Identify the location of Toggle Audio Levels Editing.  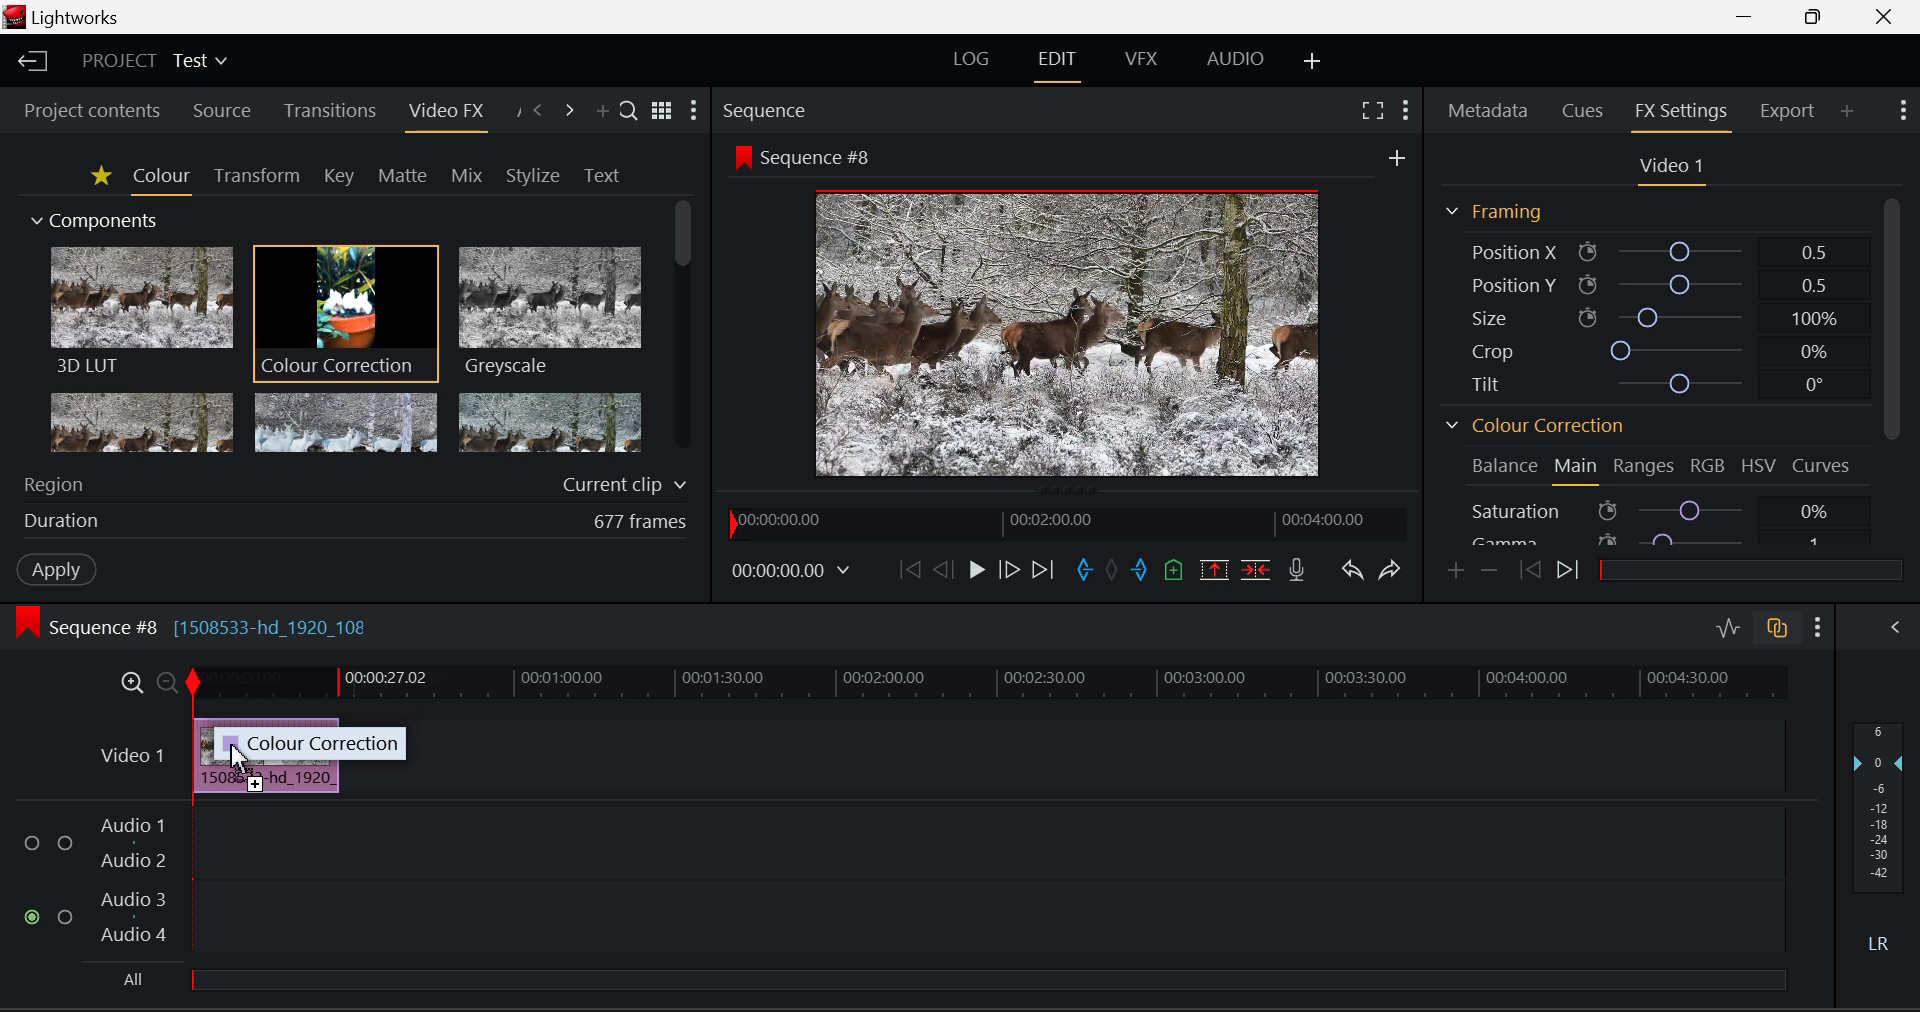
(1727, 632).